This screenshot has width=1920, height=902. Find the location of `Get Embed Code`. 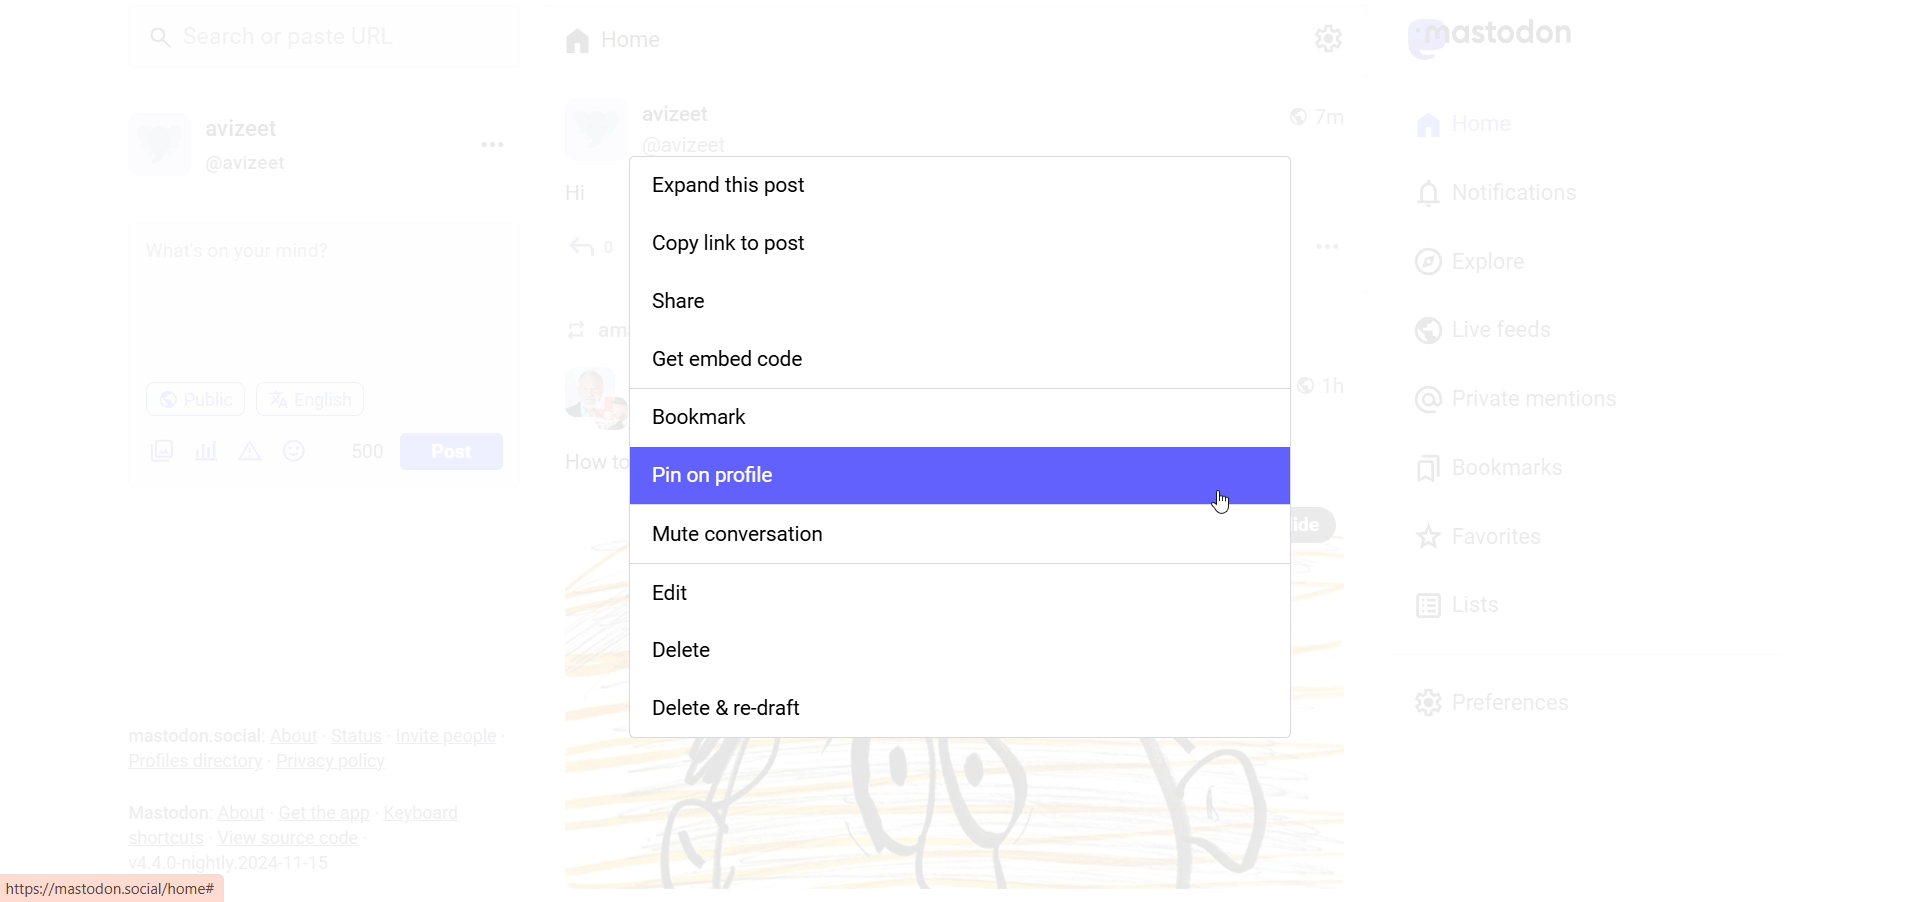

Get Embed Code is located at coordinates (963, 360).